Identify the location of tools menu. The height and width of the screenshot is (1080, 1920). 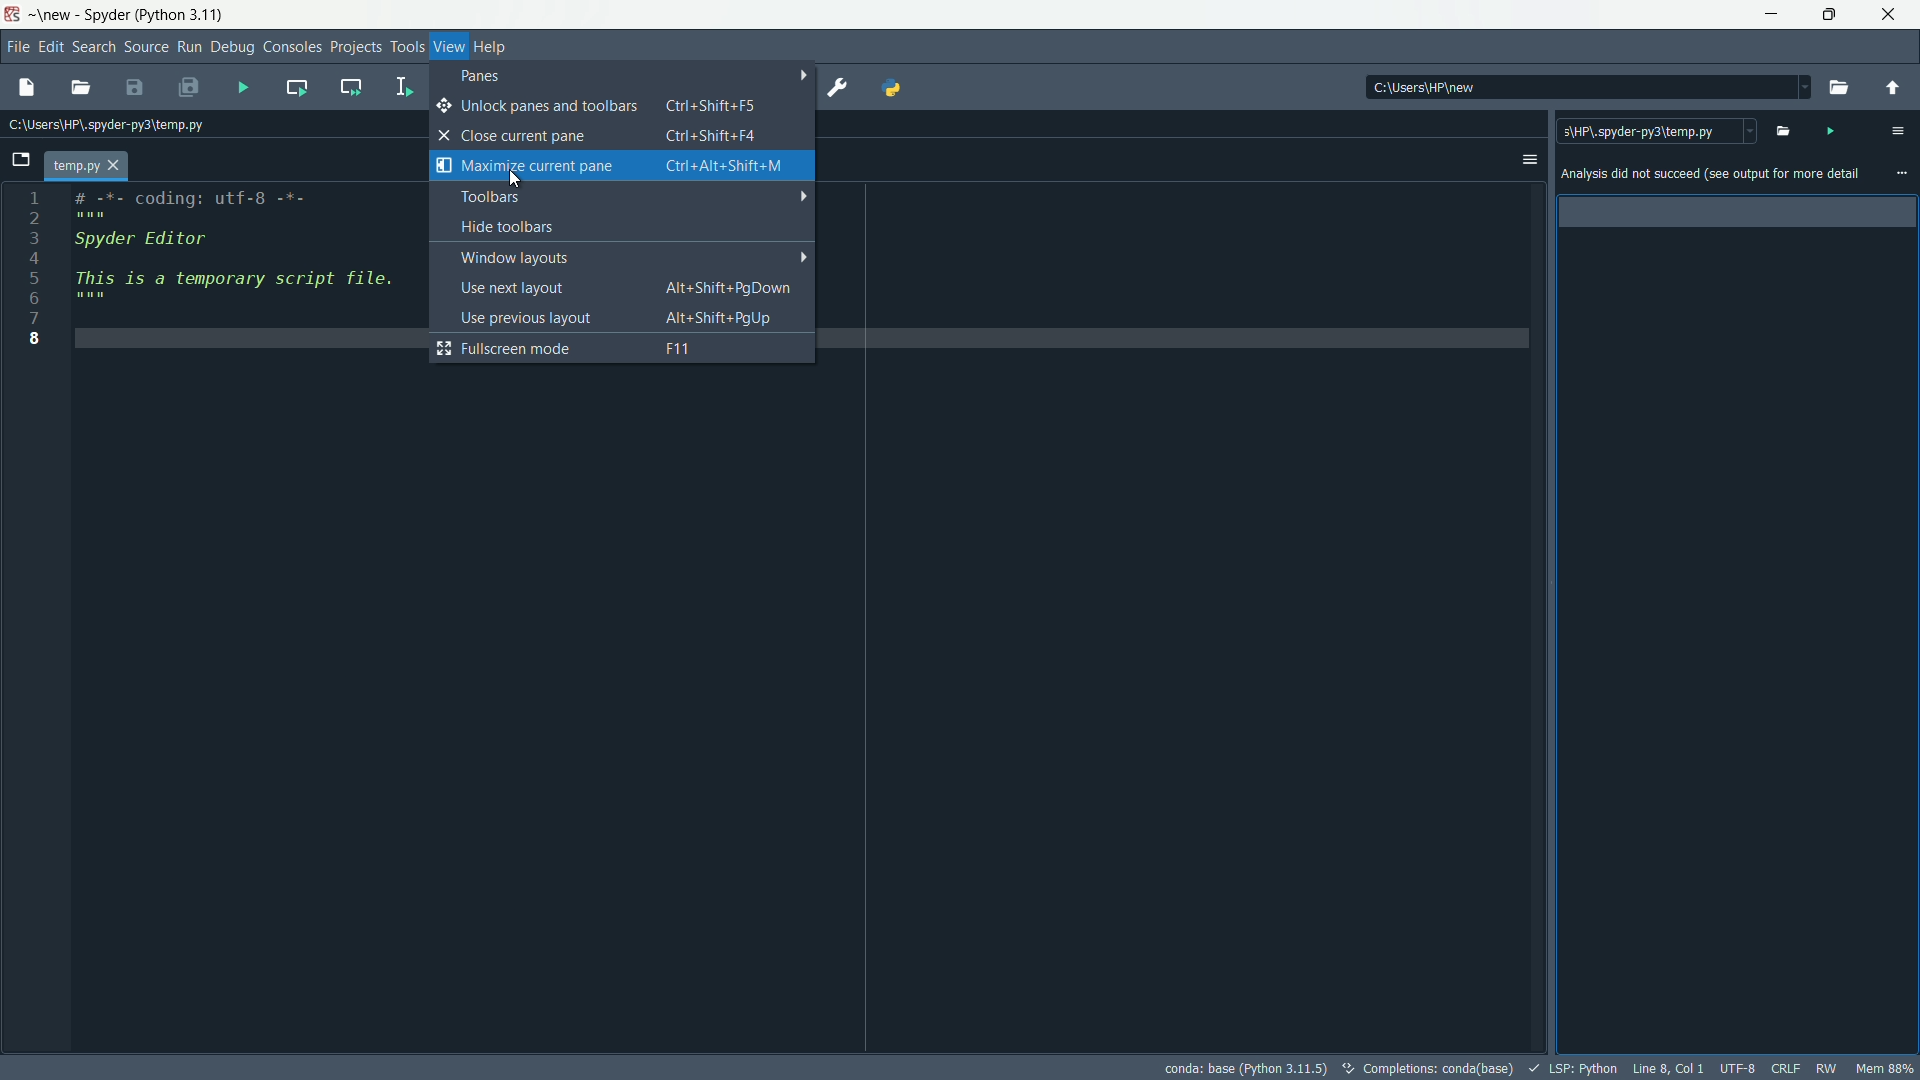
(407, 49).